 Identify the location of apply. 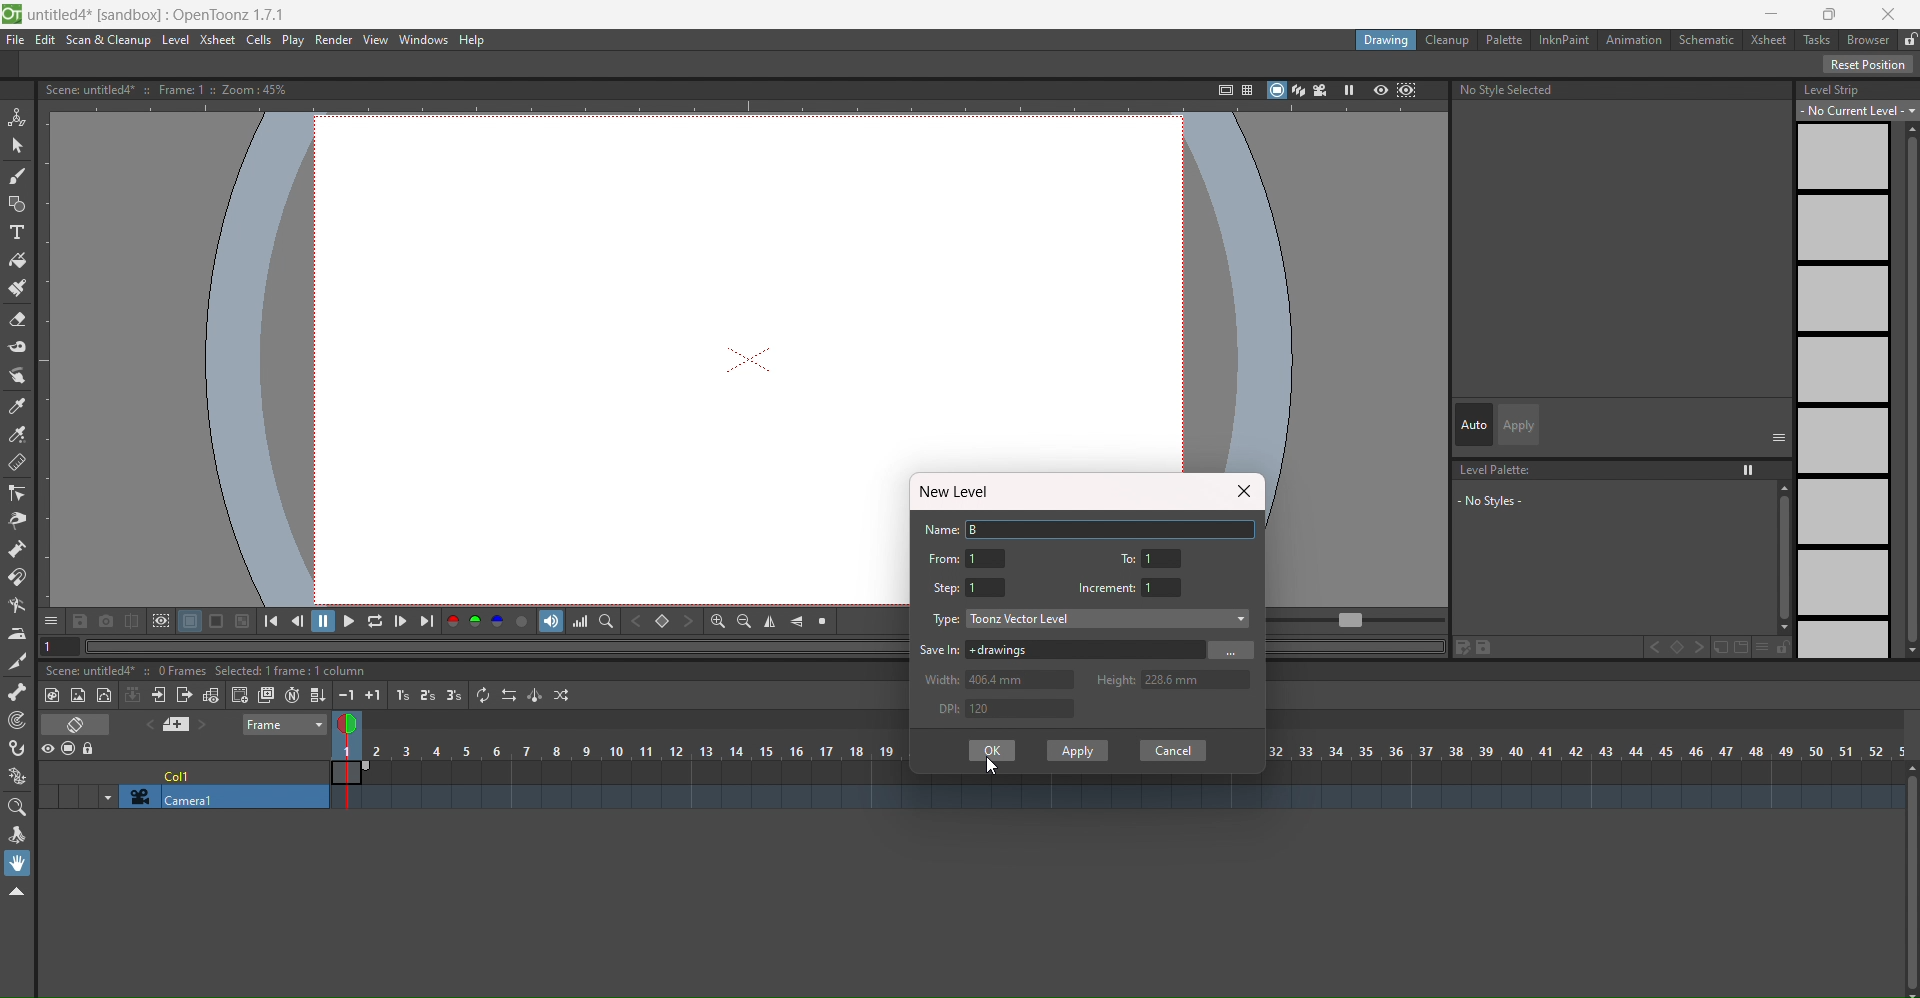
(1521, 425).